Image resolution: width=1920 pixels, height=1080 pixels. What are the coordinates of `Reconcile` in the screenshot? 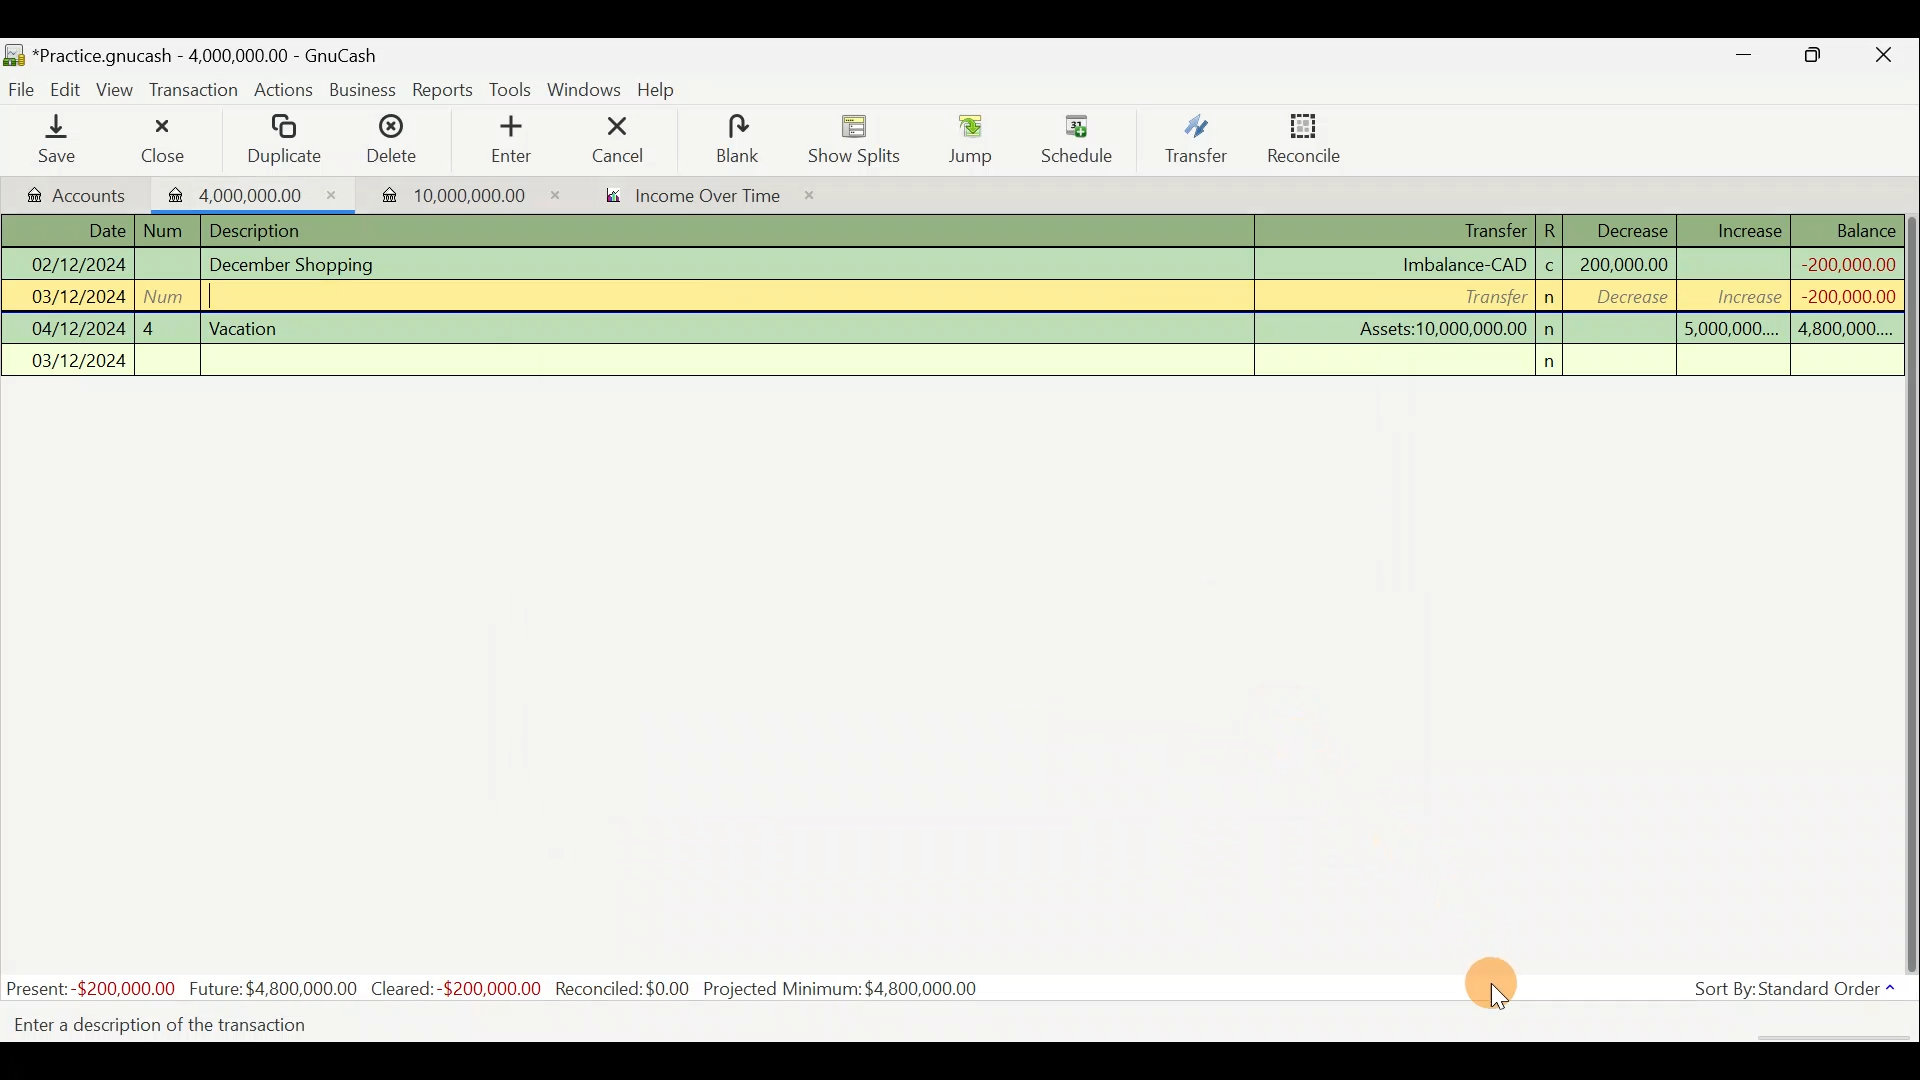 It's located at (1297, 139).